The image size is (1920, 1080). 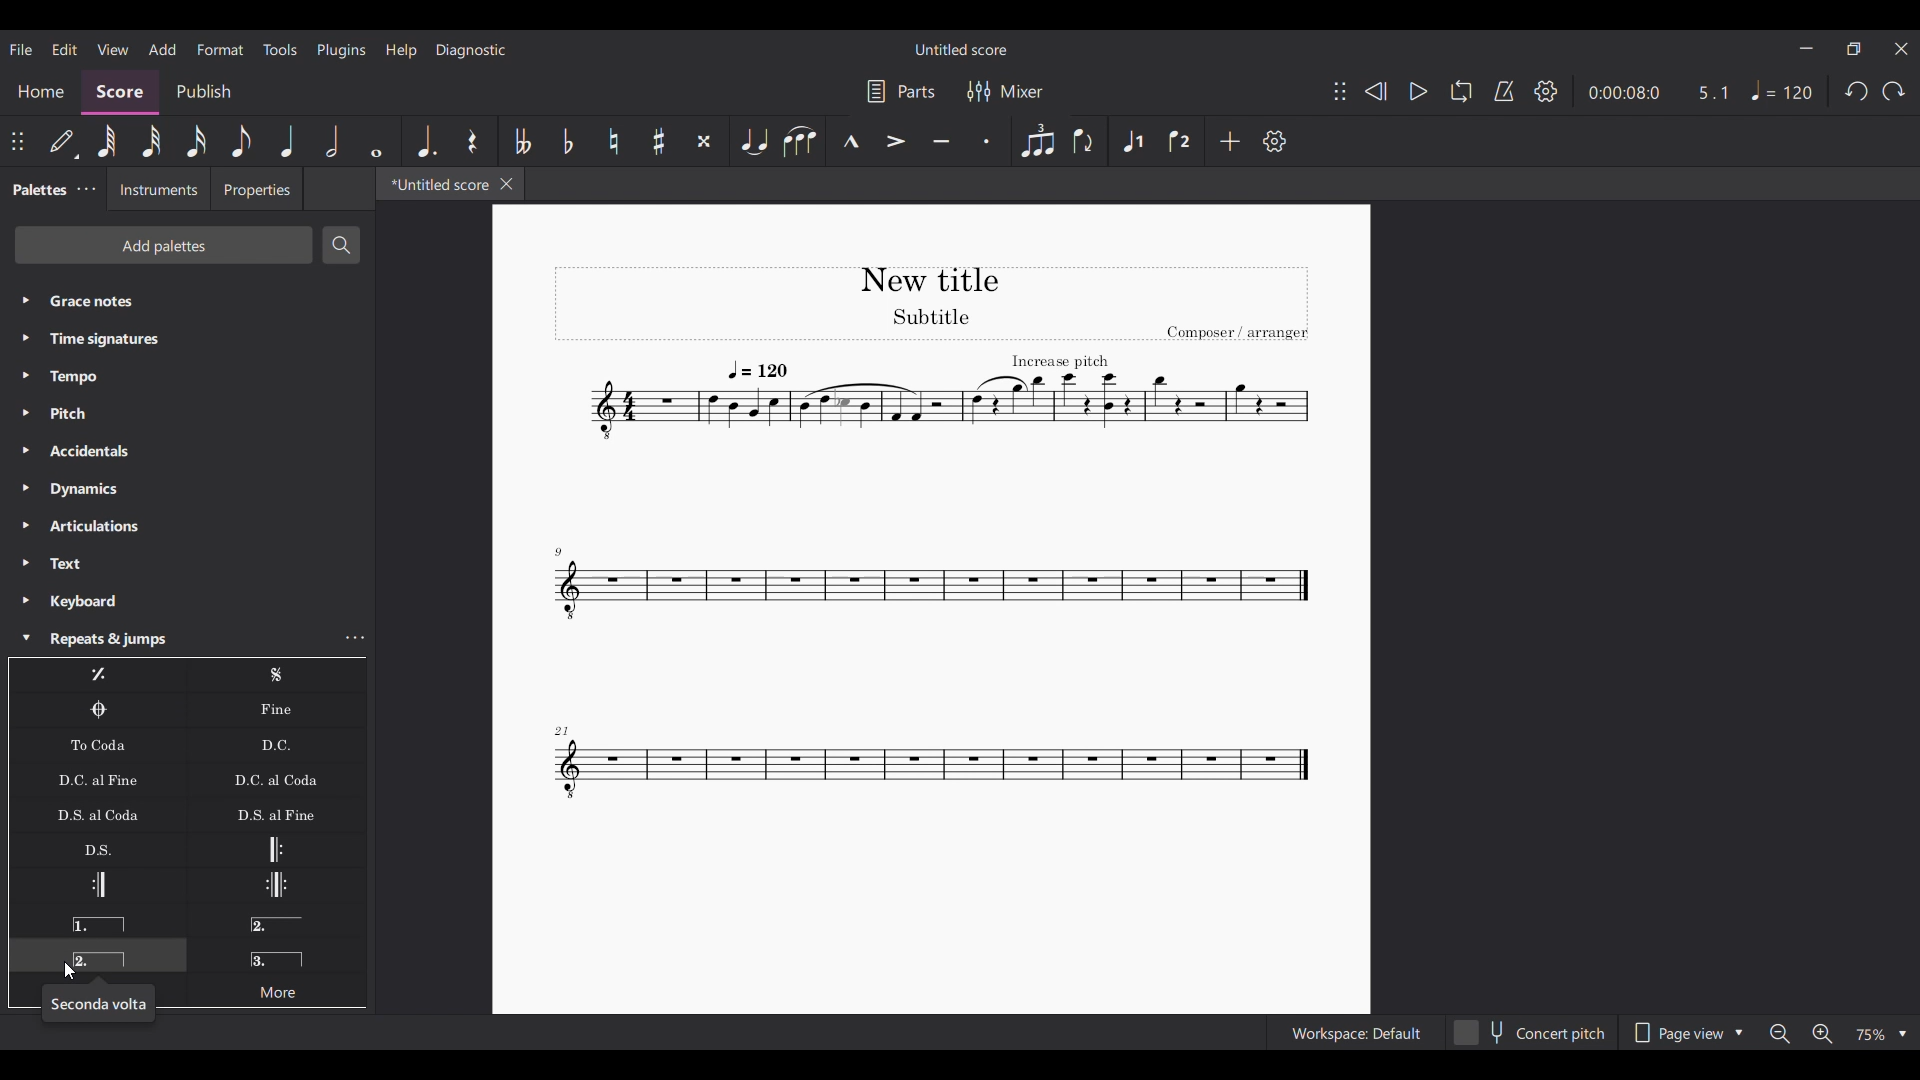 I want to click on Change position, so click(x=17, y=141).